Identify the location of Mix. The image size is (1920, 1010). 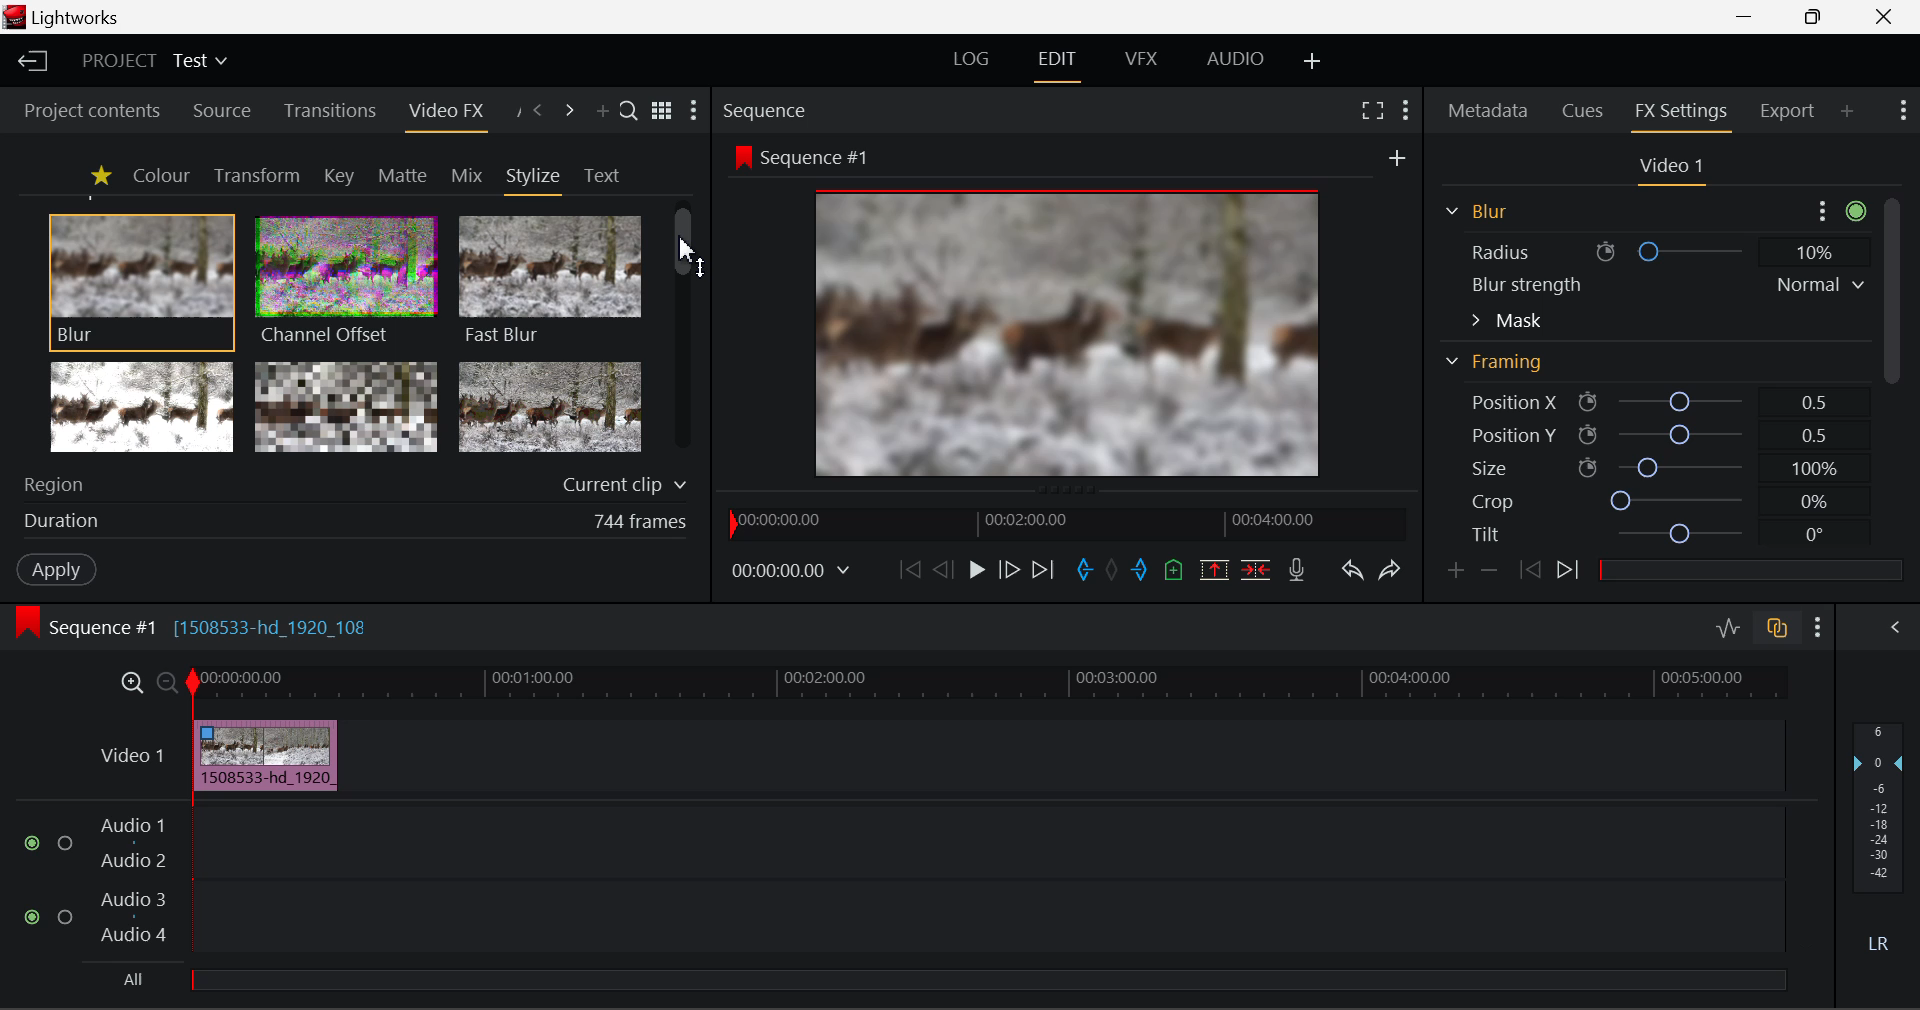
(466, 174).